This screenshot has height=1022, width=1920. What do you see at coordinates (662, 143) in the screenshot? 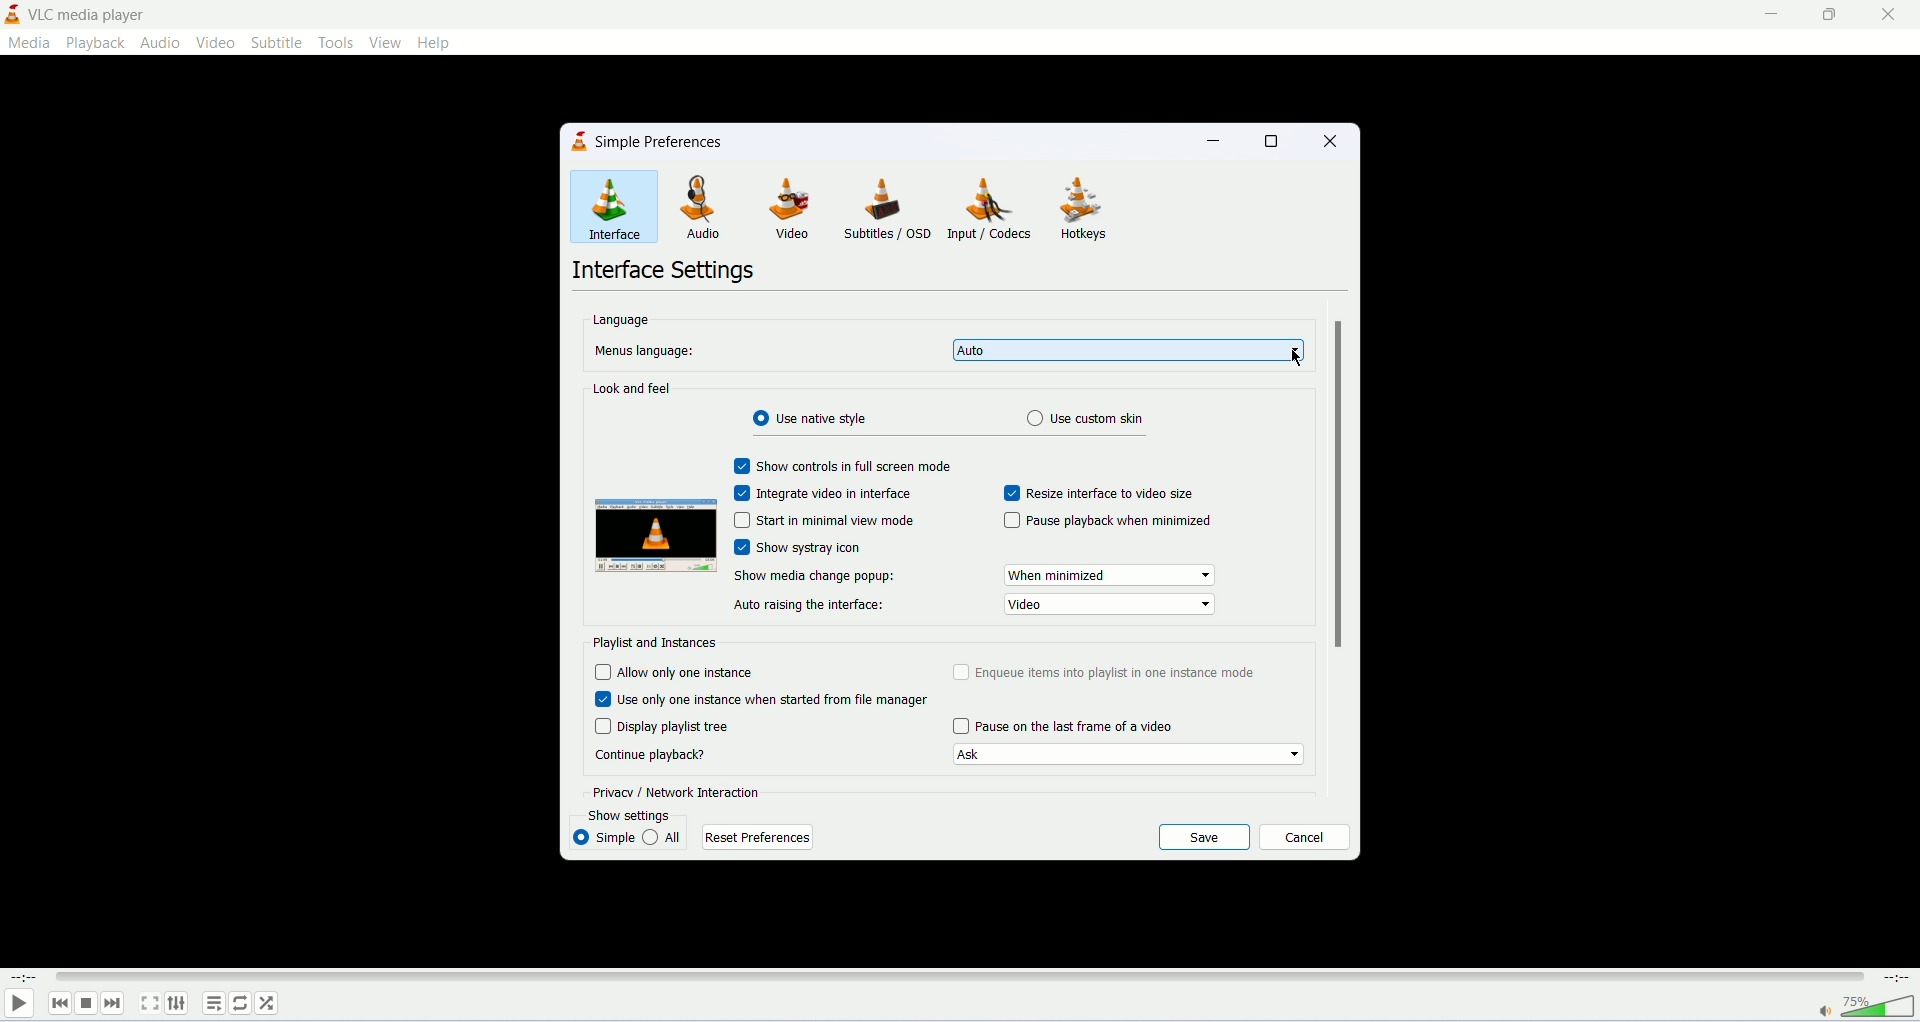
I see `simple preferences` at bounding box center [662, 143].